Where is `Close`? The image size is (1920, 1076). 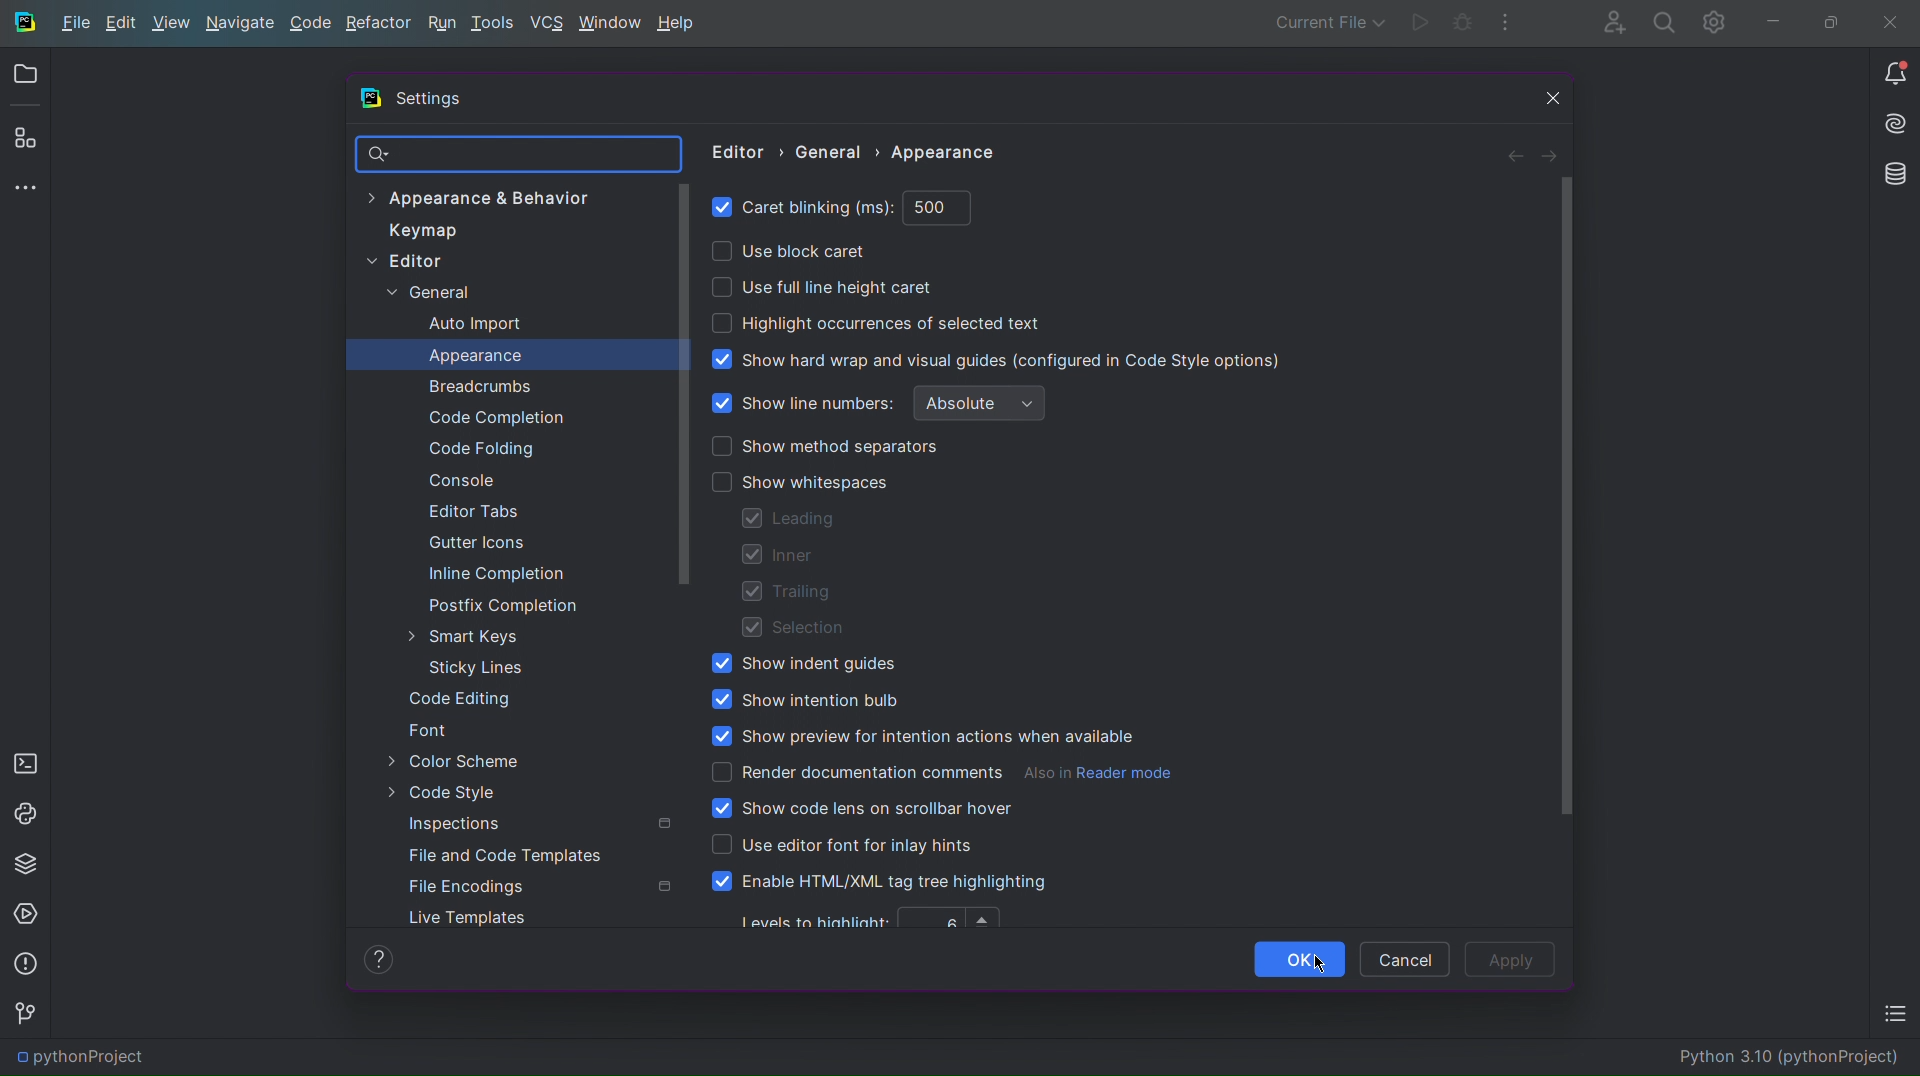 Close is located at coordinates (1547, 99).